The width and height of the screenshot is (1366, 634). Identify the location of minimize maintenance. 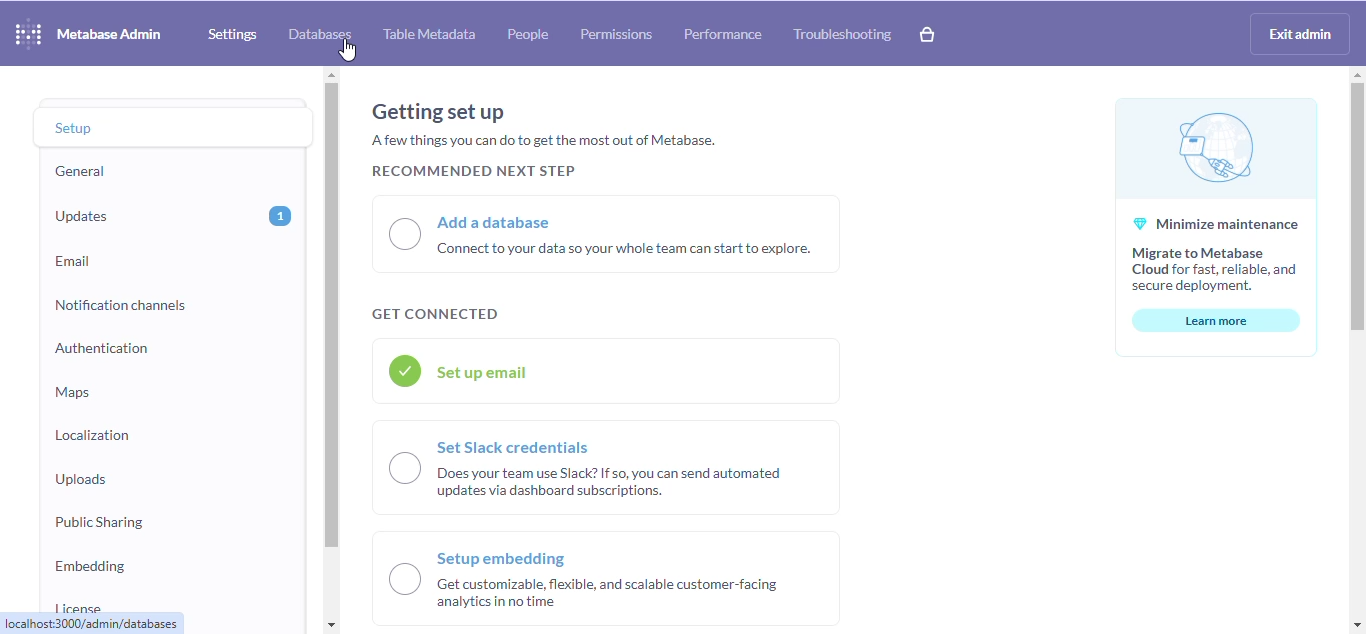
(1217, 197).